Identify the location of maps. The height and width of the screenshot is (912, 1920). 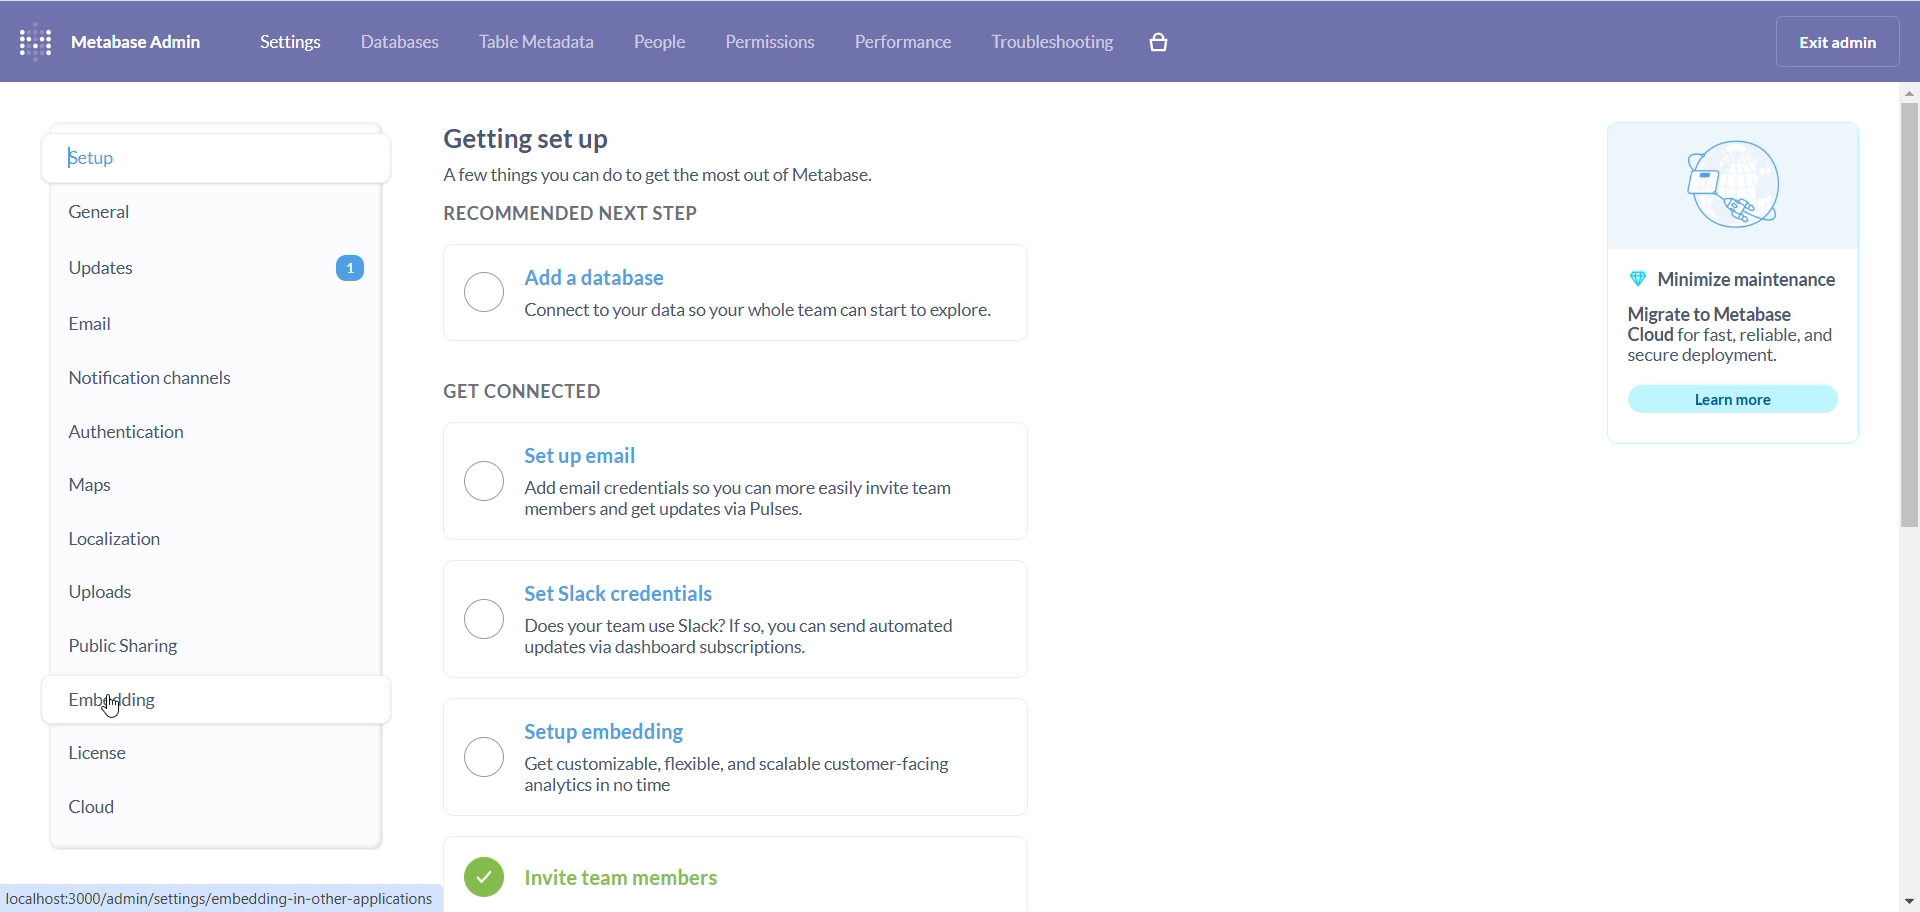
(187, 491).